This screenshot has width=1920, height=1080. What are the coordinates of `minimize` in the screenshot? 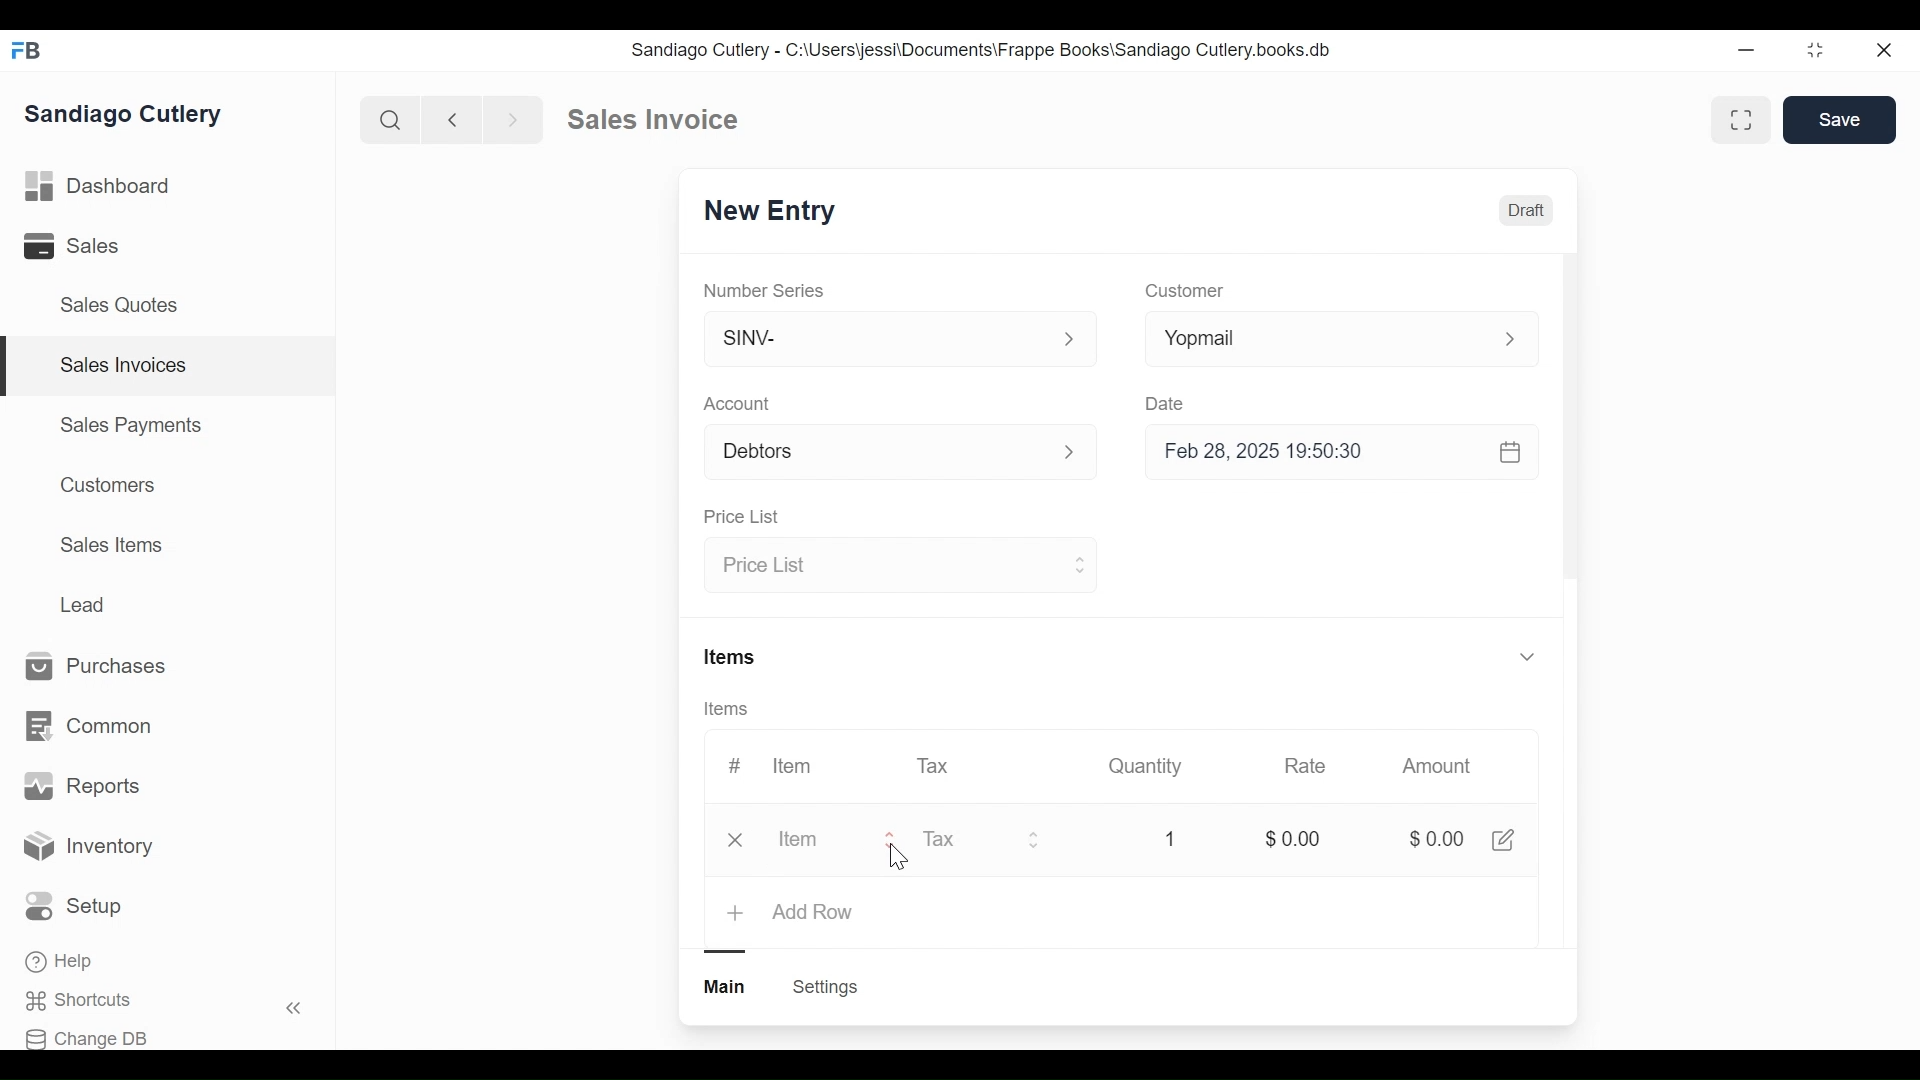 It's located at (1746, 49).